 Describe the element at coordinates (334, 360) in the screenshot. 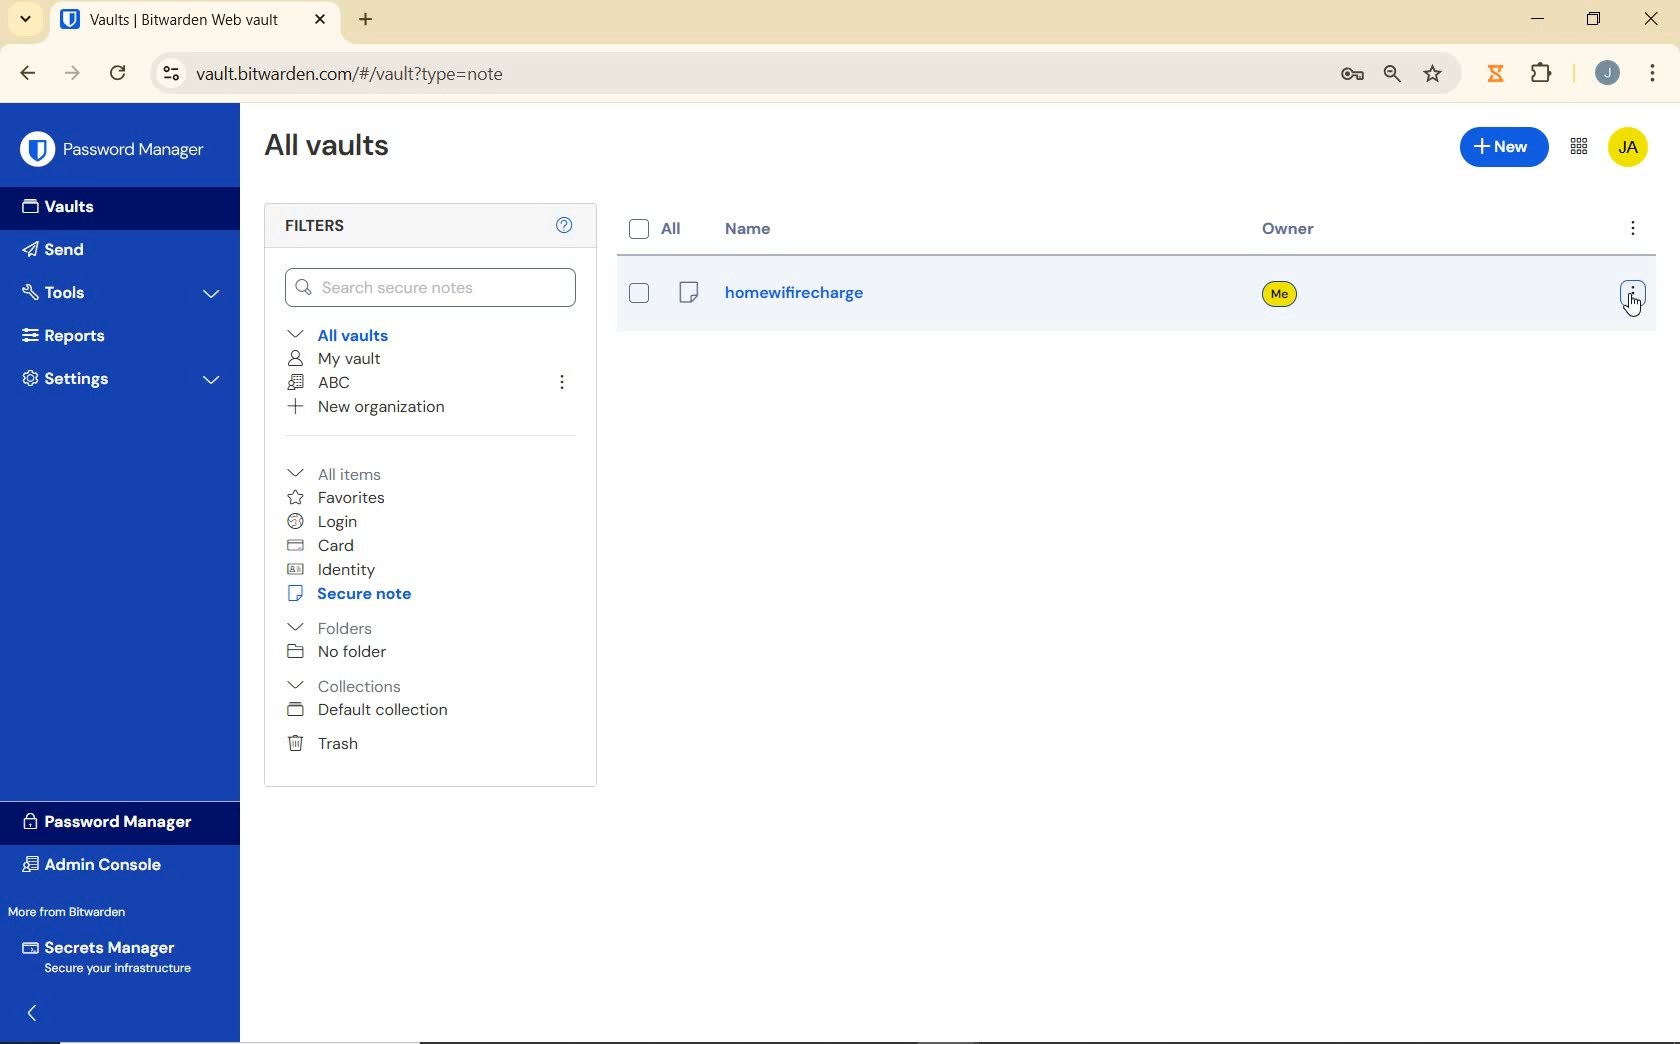

I see `My Vault` at that location.